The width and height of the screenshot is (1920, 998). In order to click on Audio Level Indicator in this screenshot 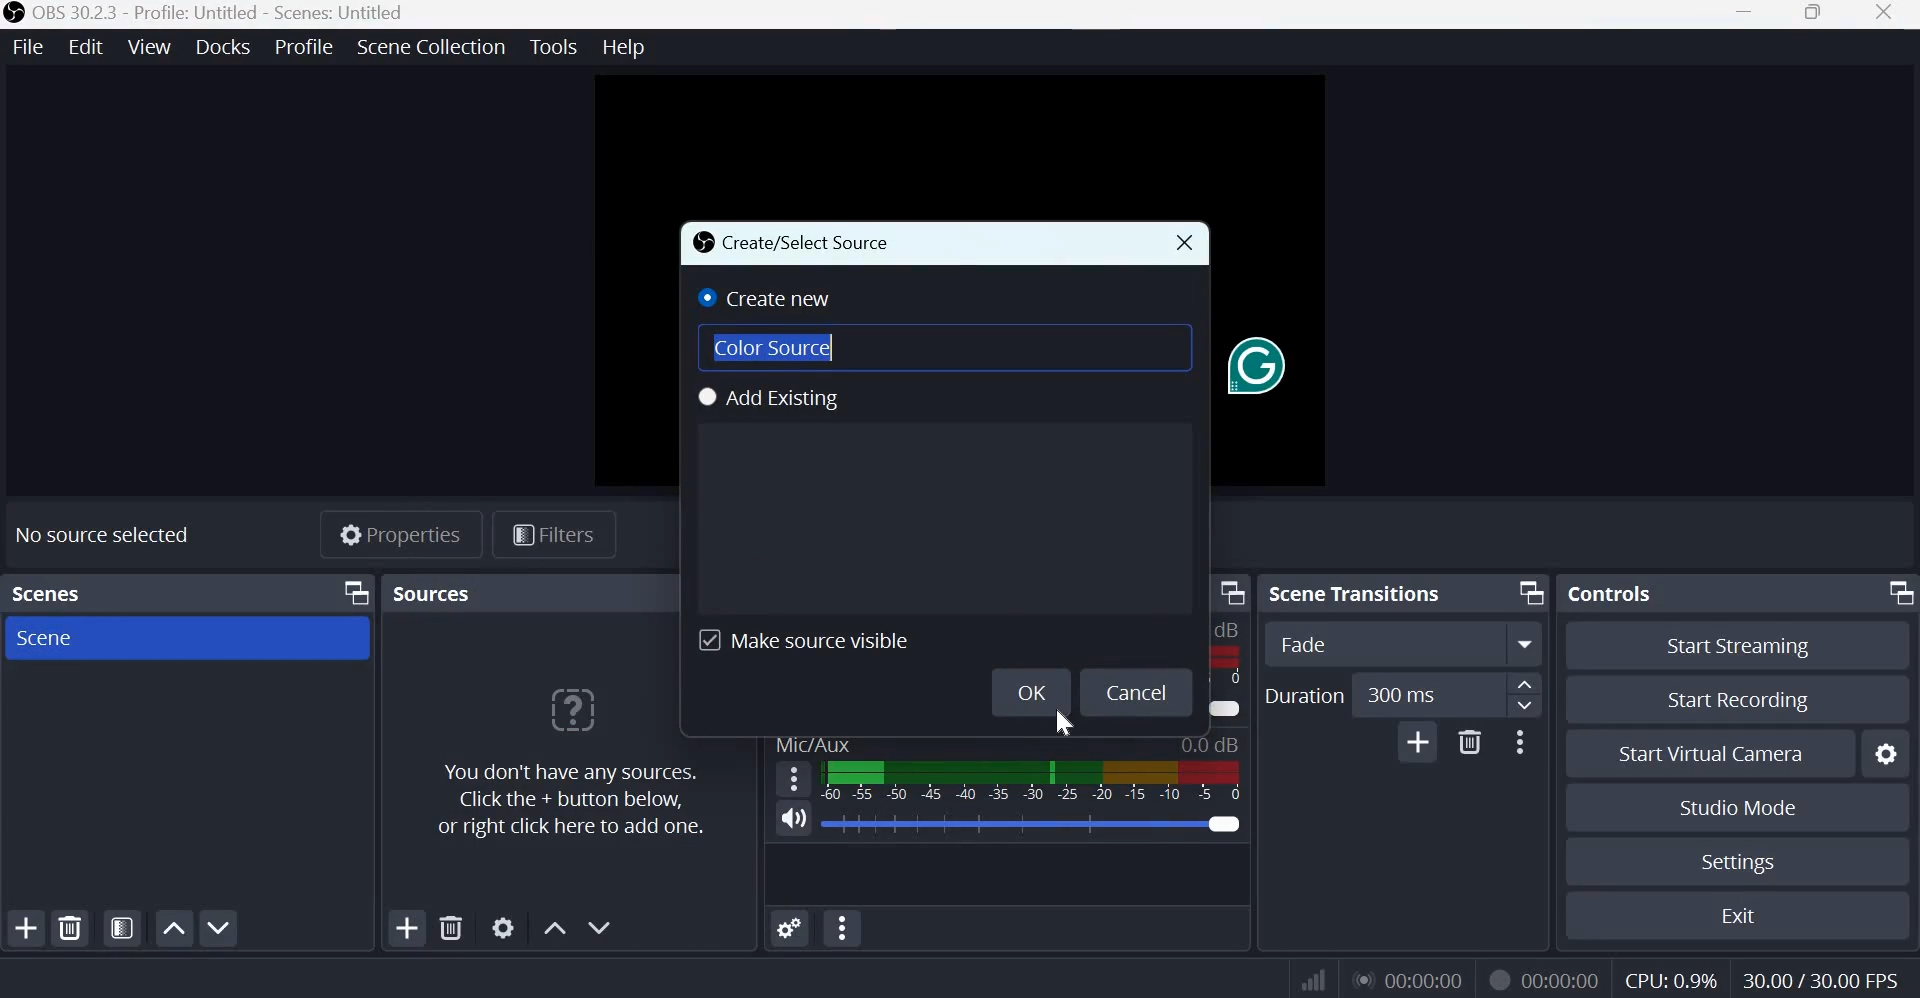, I will do `click(1210, 744)`.